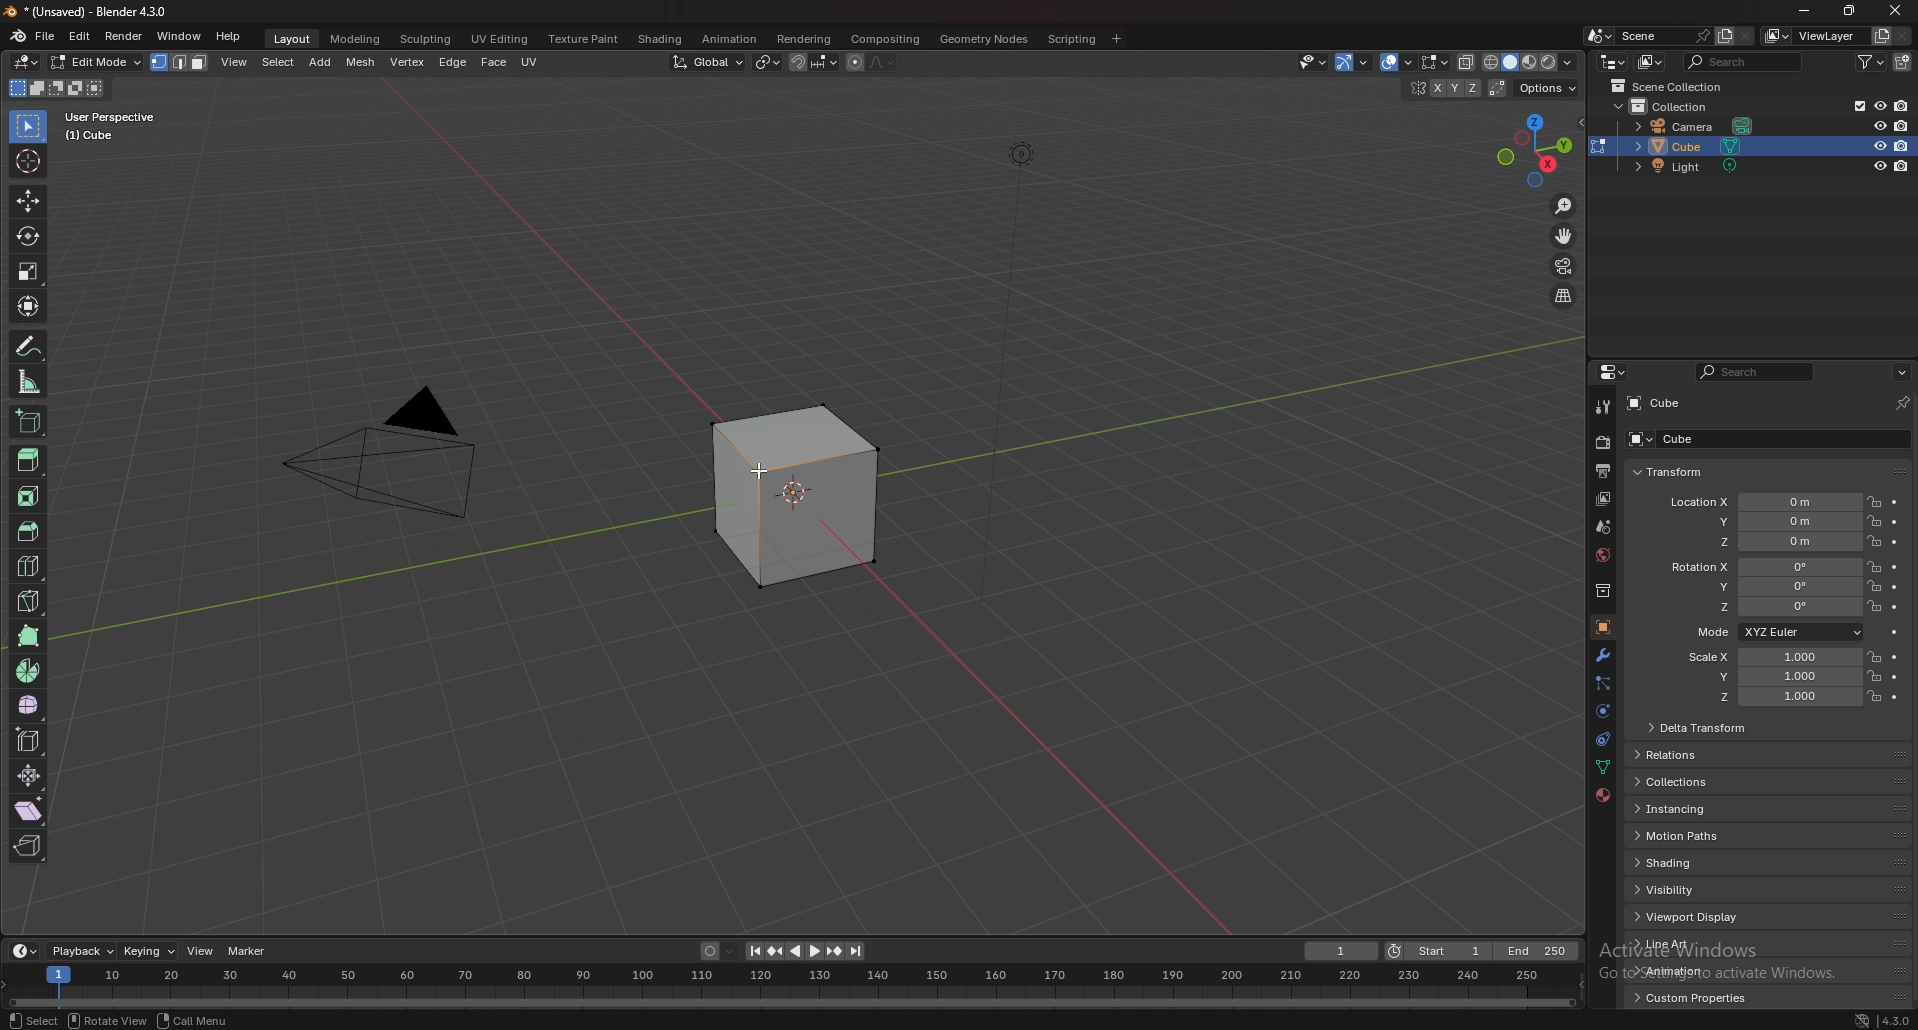 The height and width of the screenshot is (1030, 1918). What do you see at coordinates (1702, 166) in the screenshot?
I see `light` at bounding box center [1702, 166].